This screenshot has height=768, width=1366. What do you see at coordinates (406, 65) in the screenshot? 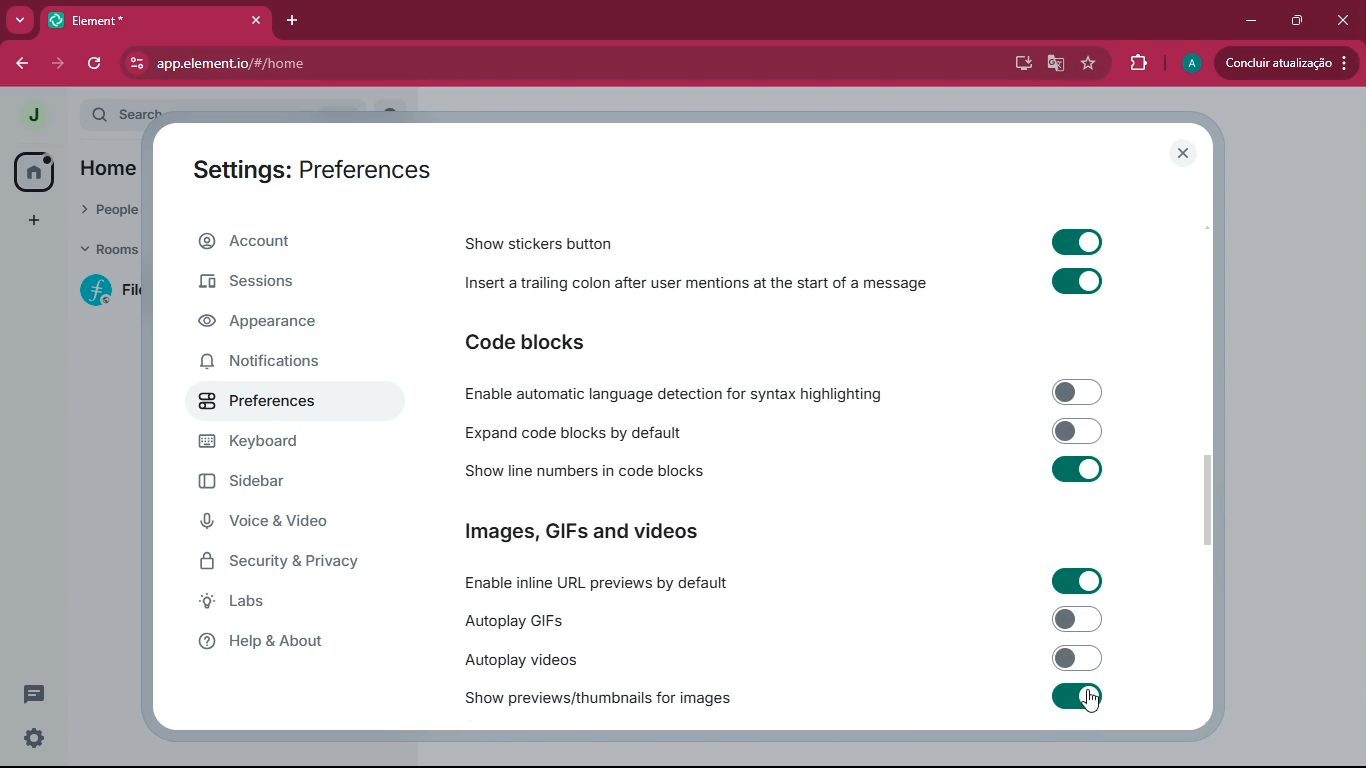
I see `app.element.io/#/home` at bounding box center [406, 65].